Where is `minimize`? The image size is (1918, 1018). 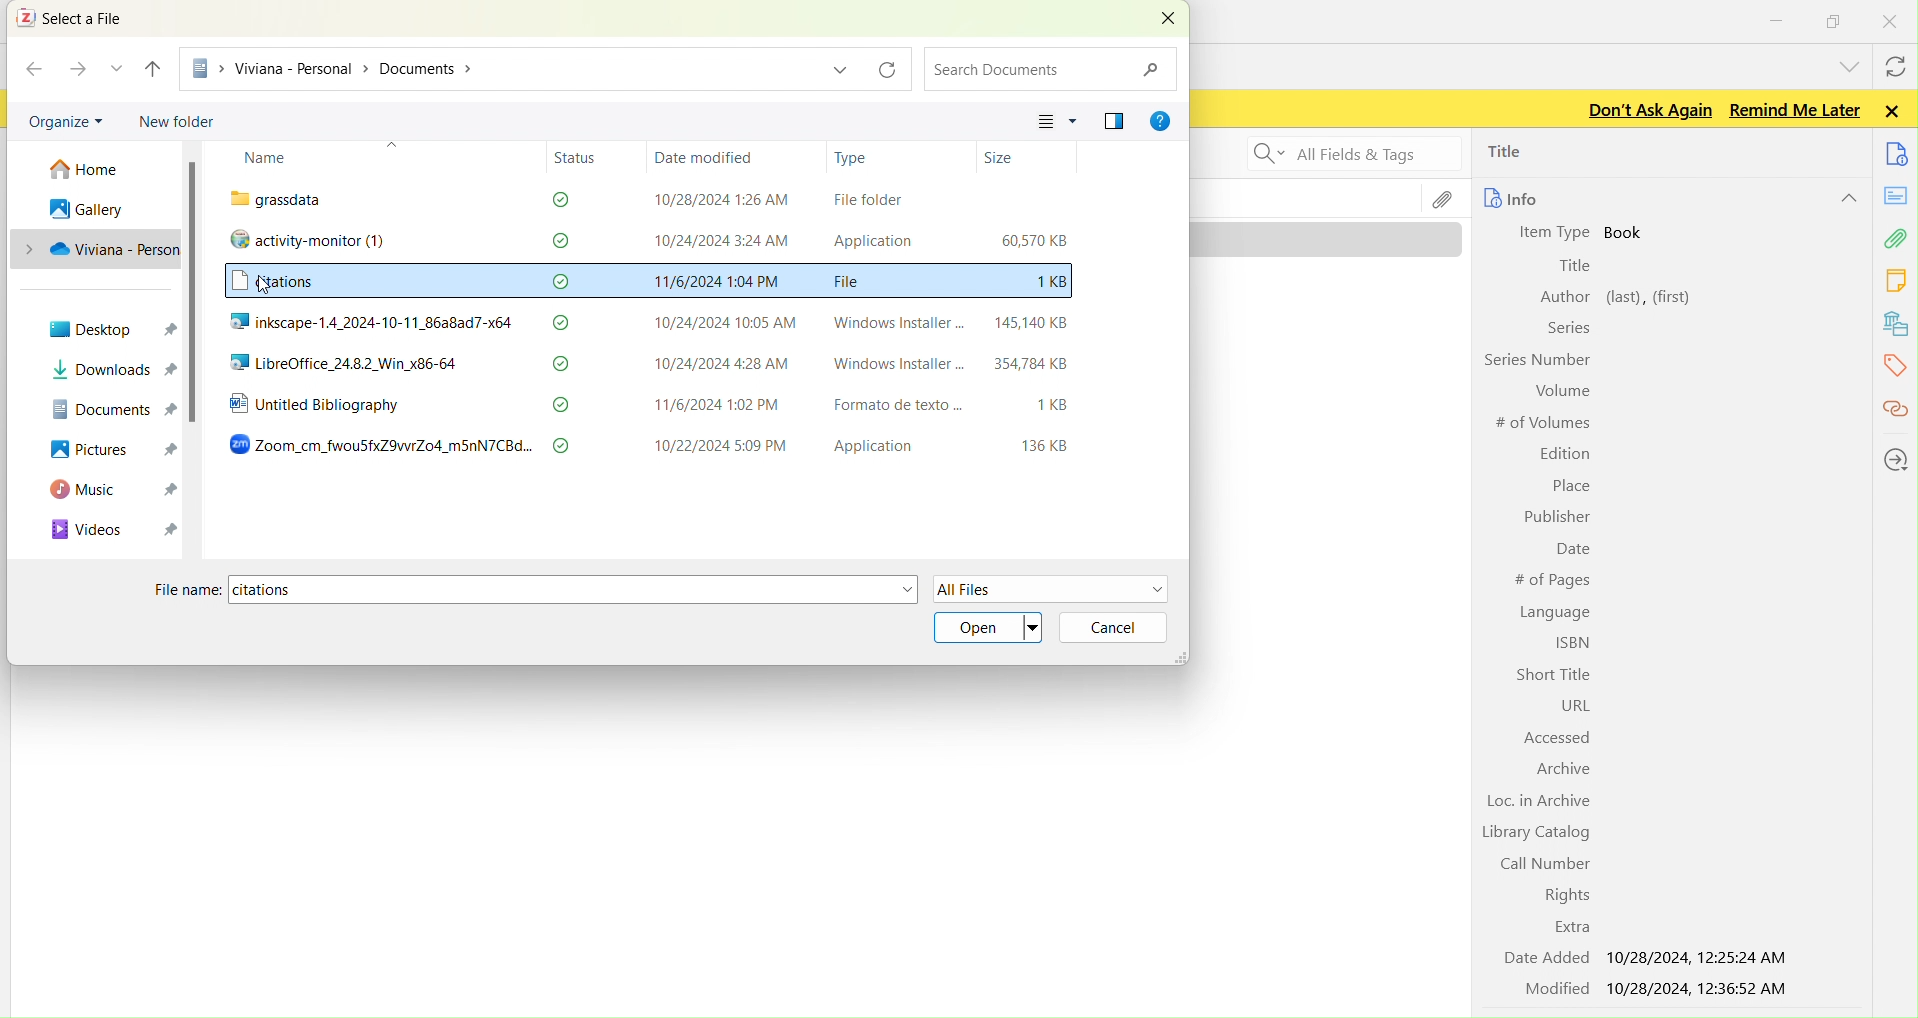 minimize is located at coordinates (1777, 17).